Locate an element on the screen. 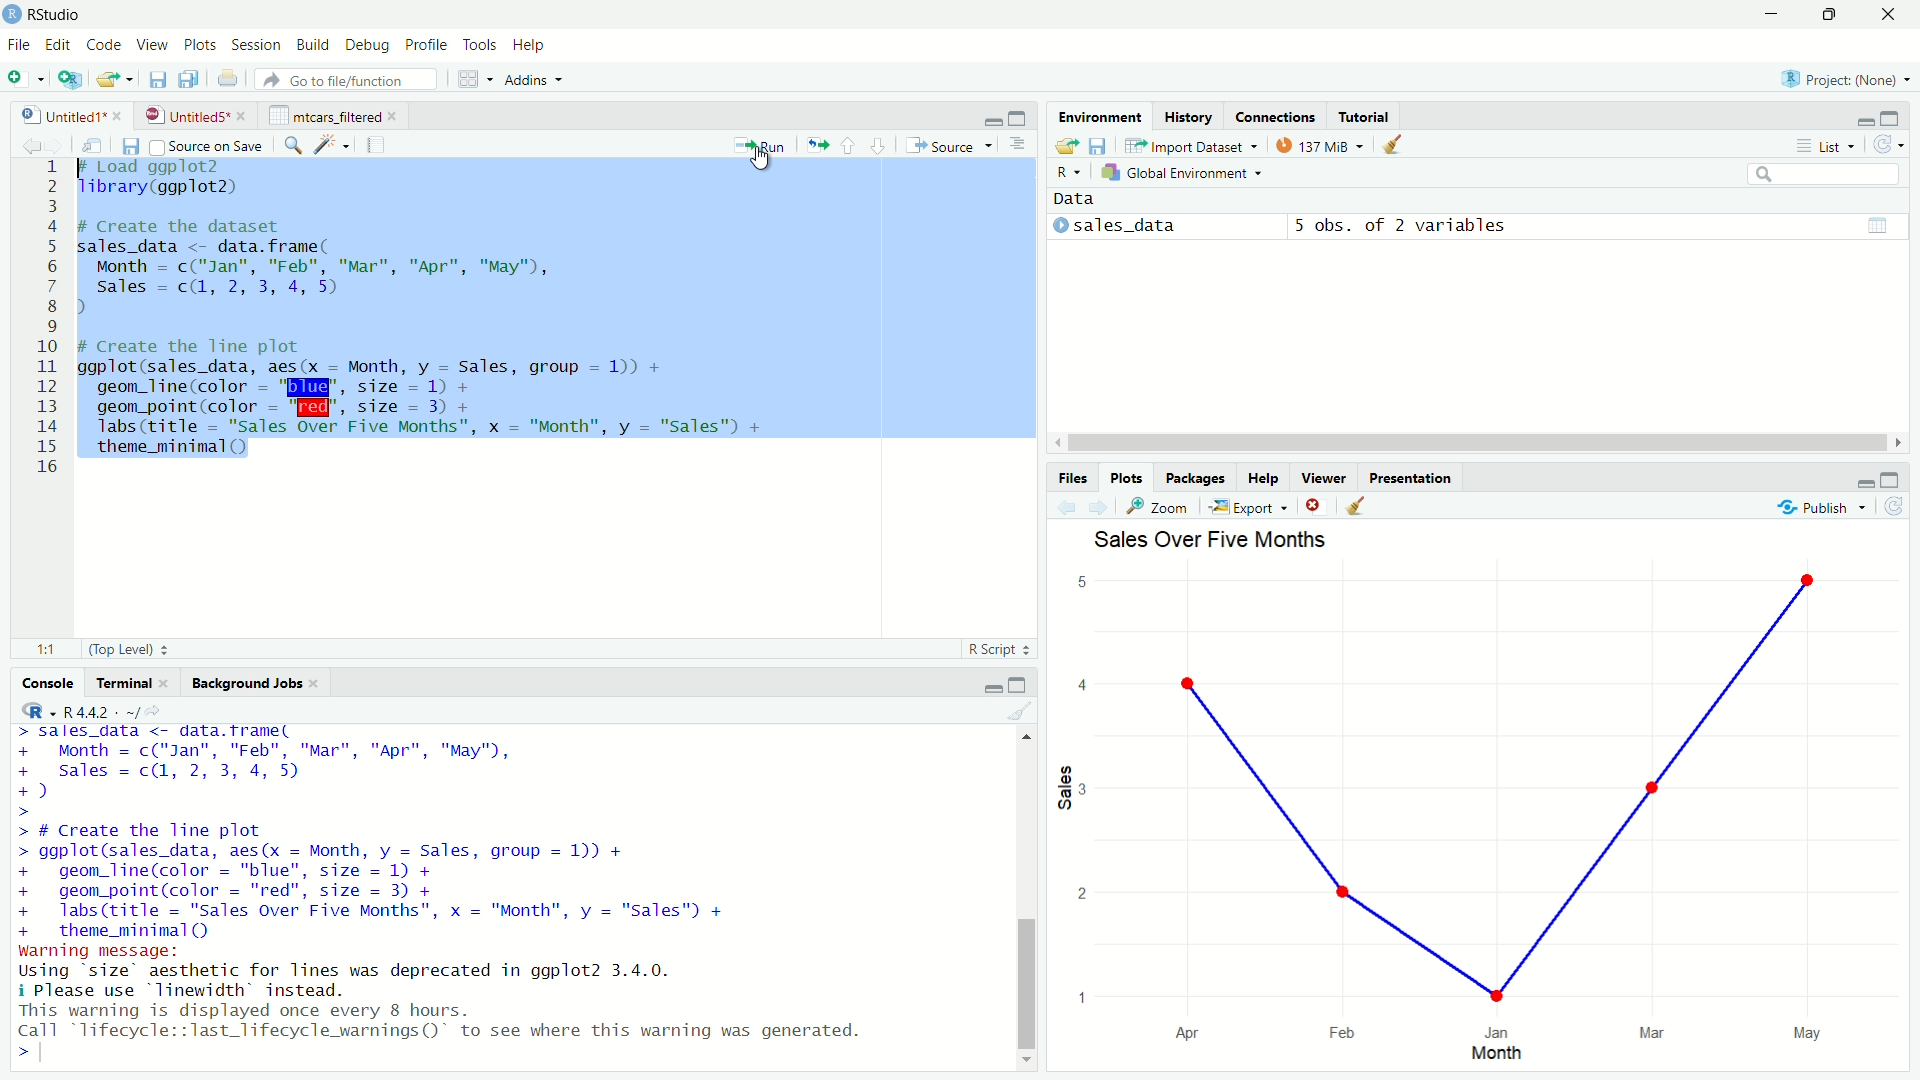 The image size is (1920, 1080). Environment is located at coordinates (1103, 116).